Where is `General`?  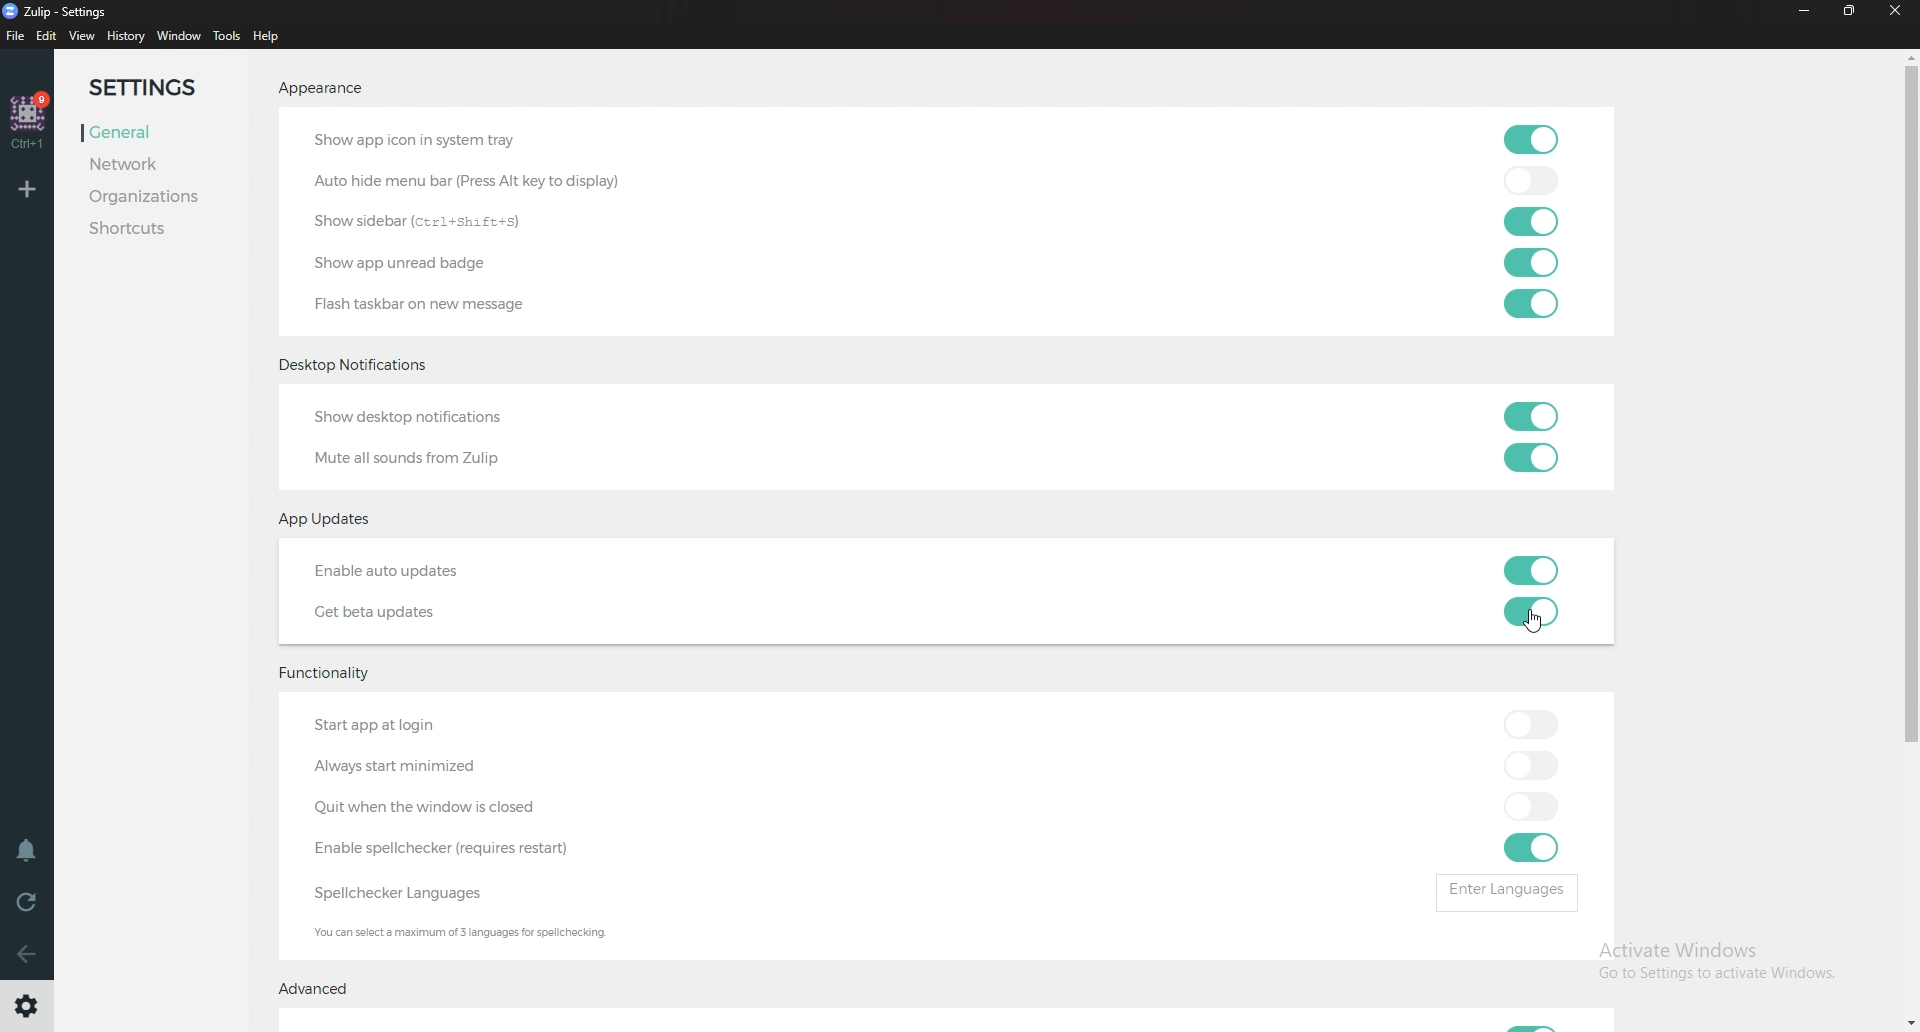 General is located at coordinates (164, 132).